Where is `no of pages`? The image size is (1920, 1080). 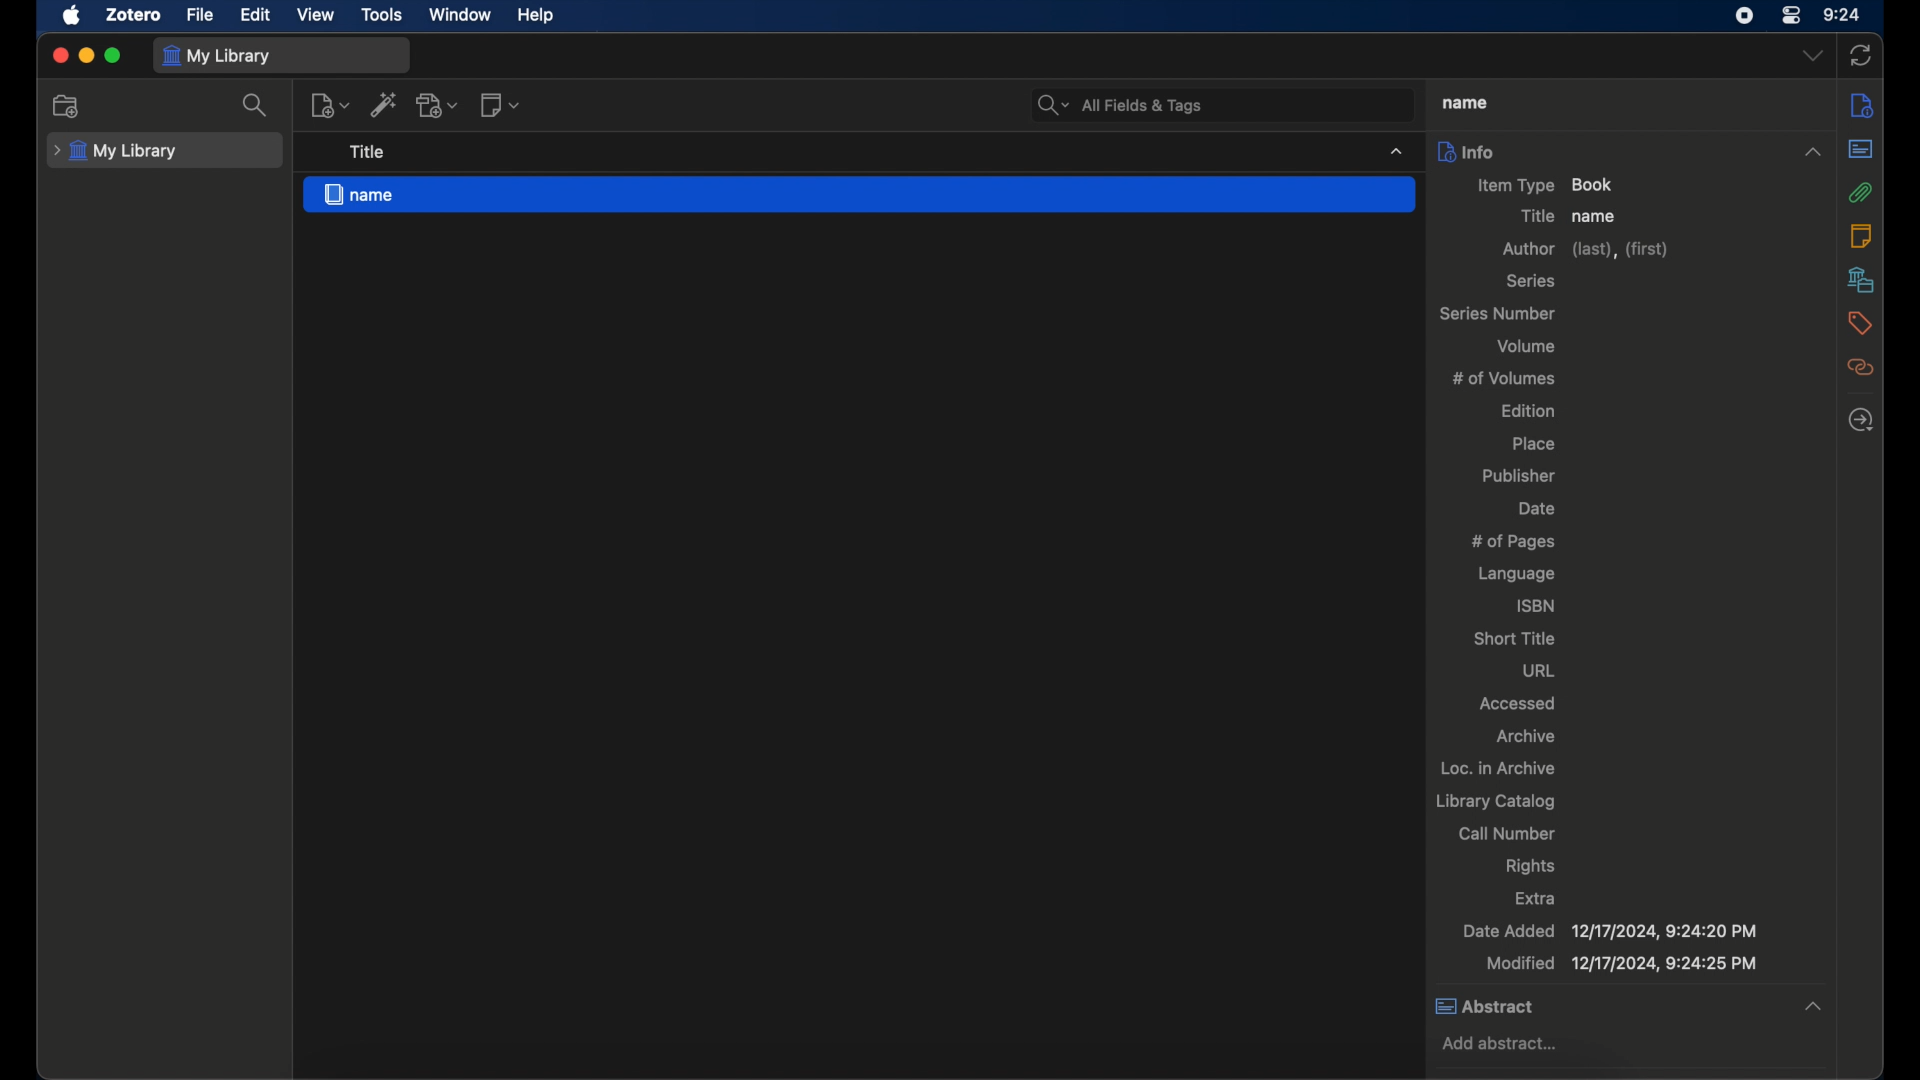 no of pages is located at coordinates (1518, 542).